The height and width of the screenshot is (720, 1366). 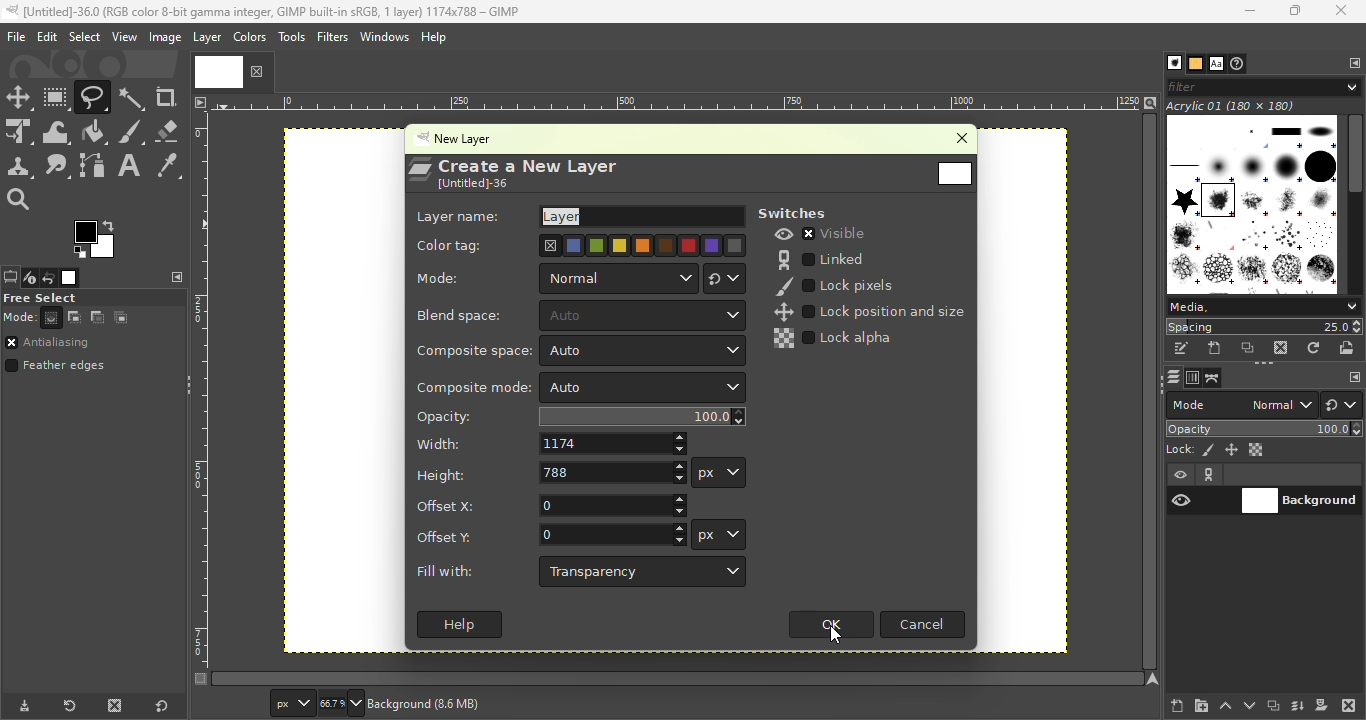 What do you see at coordinates (513, 164) in the screenshot?
I see `Create a new layer` at bounding box center [513, 164].